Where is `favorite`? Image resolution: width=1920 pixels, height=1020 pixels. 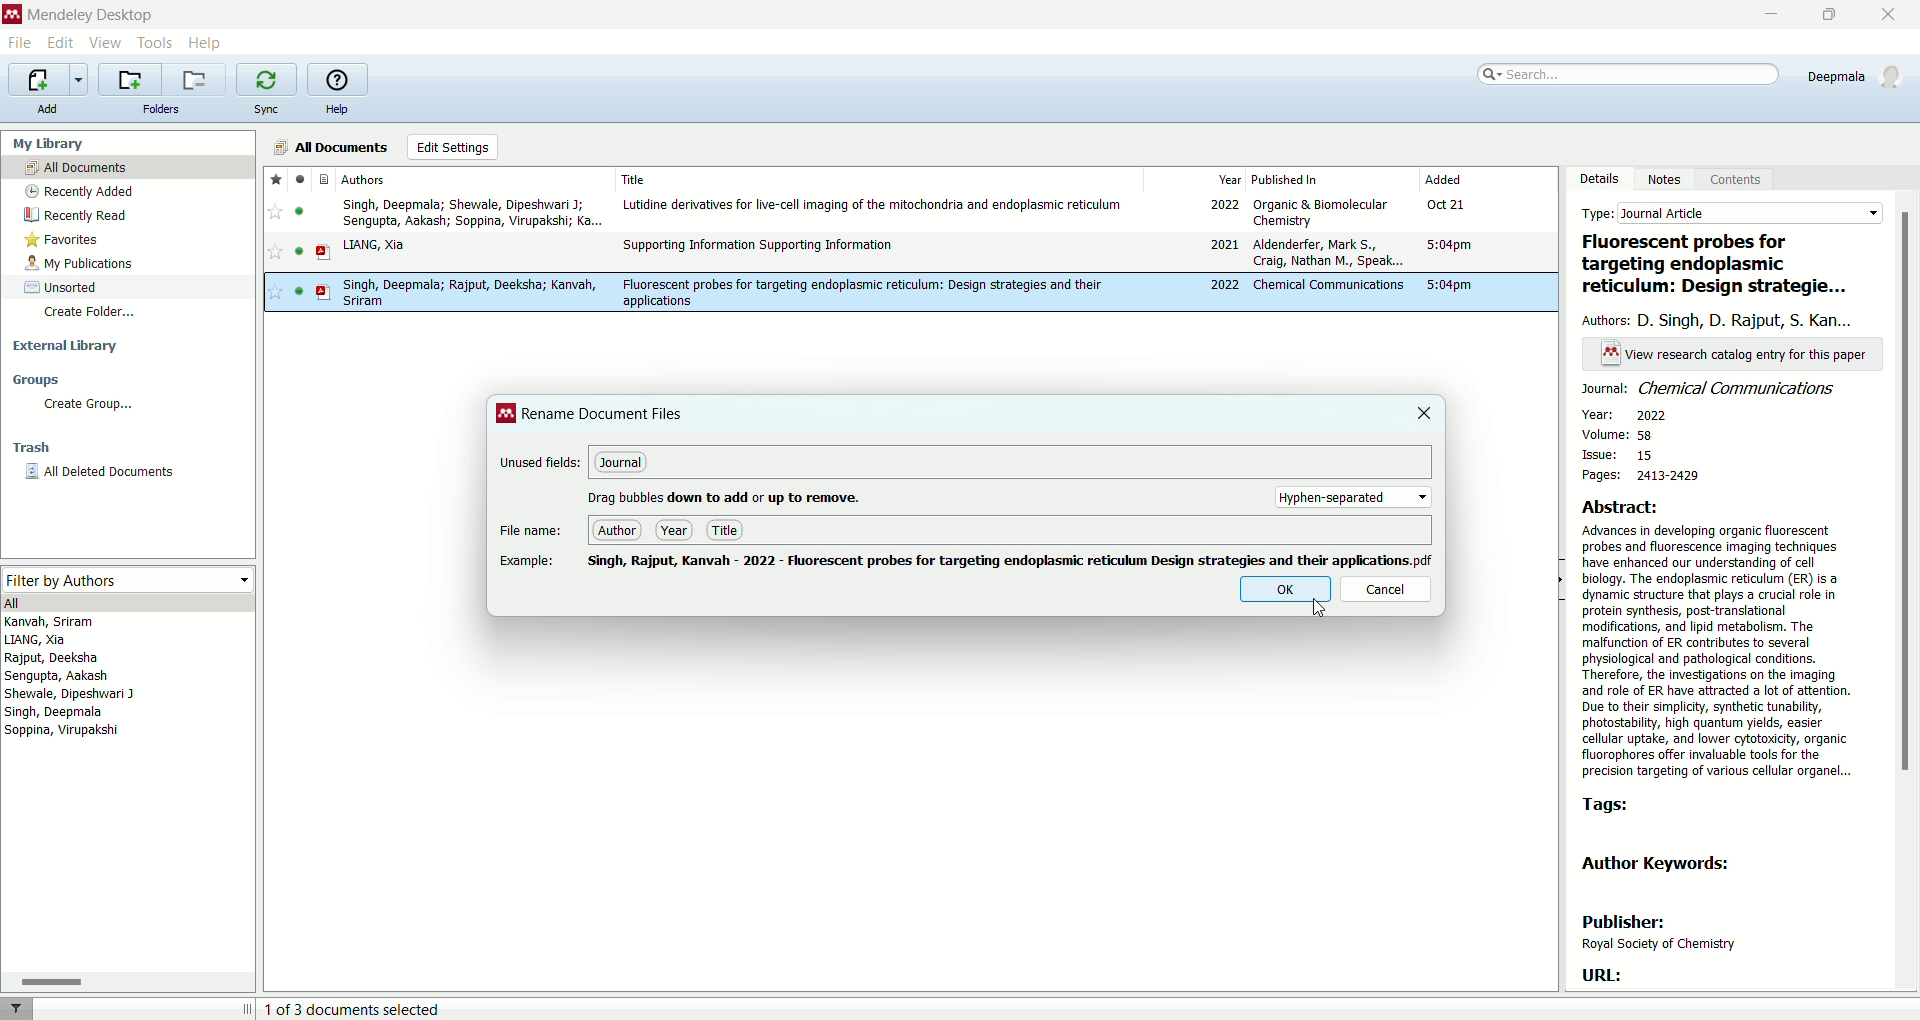
favorite is located at coordinates (276, 213).